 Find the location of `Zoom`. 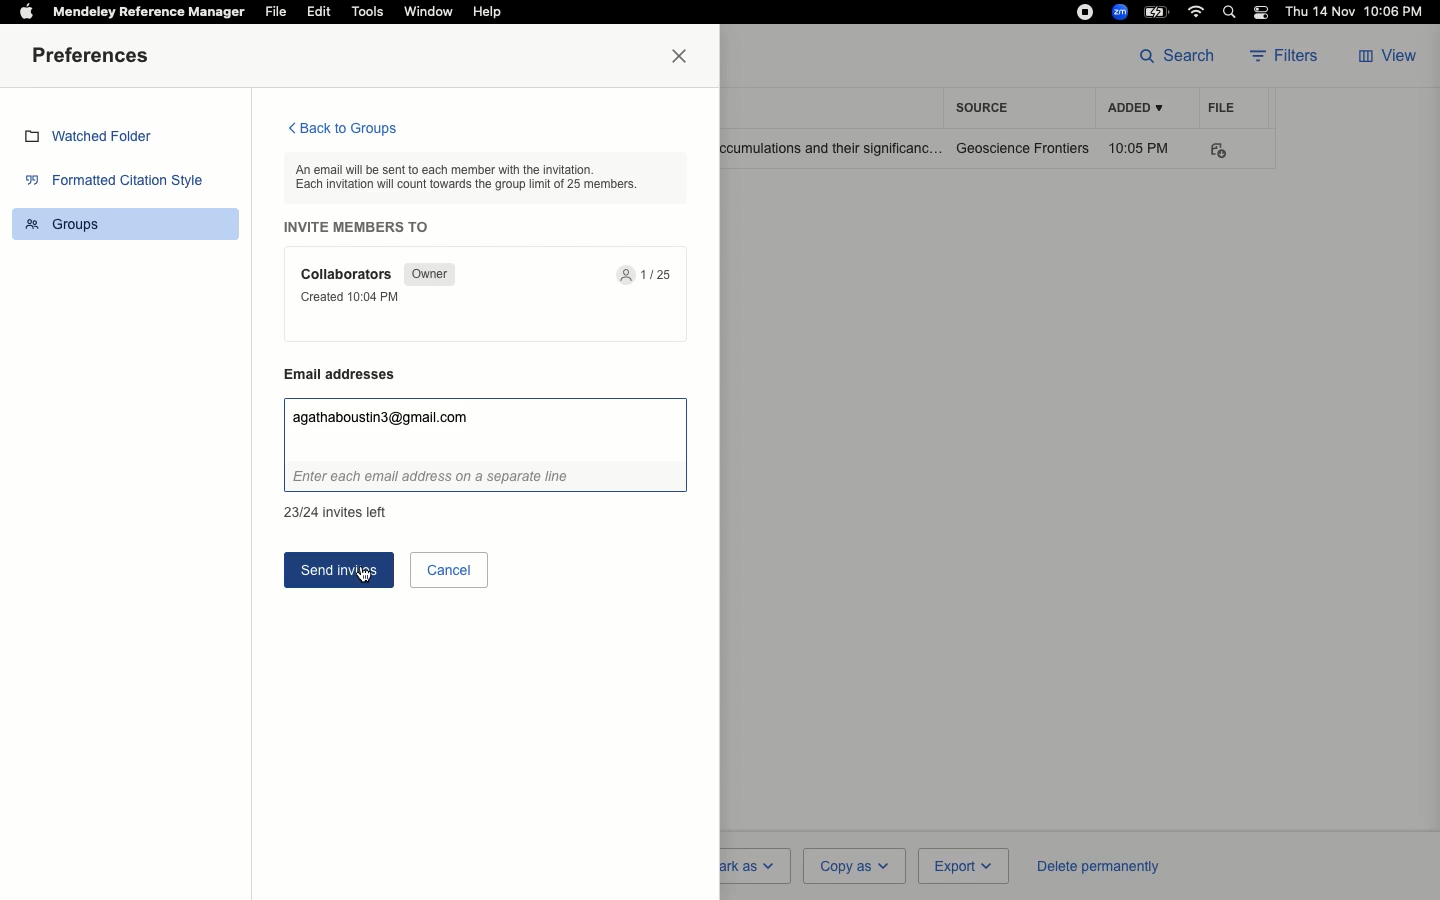

Zoom is located at coordinates (1121, 12).